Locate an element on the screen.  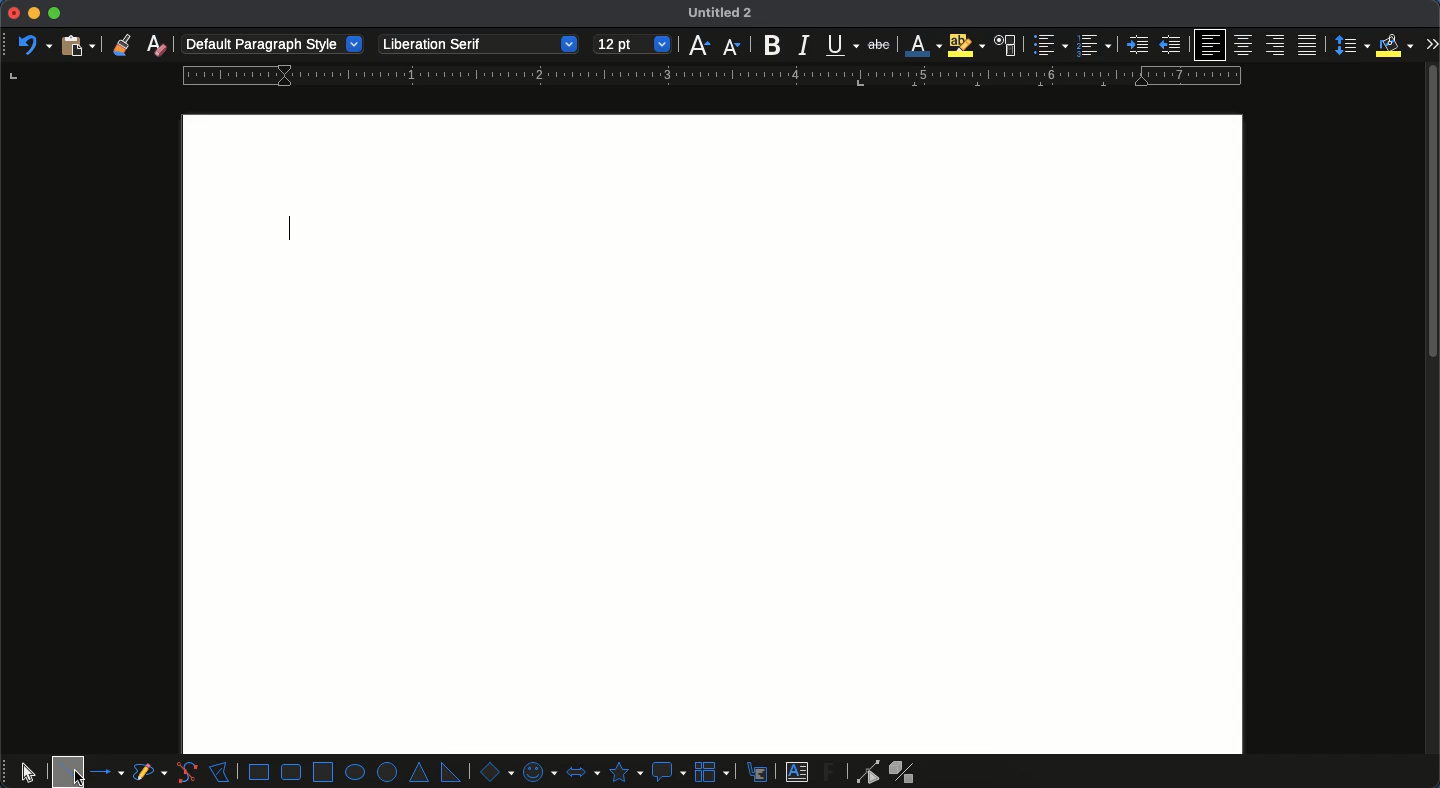
underline is located at coordinates (842, 46).